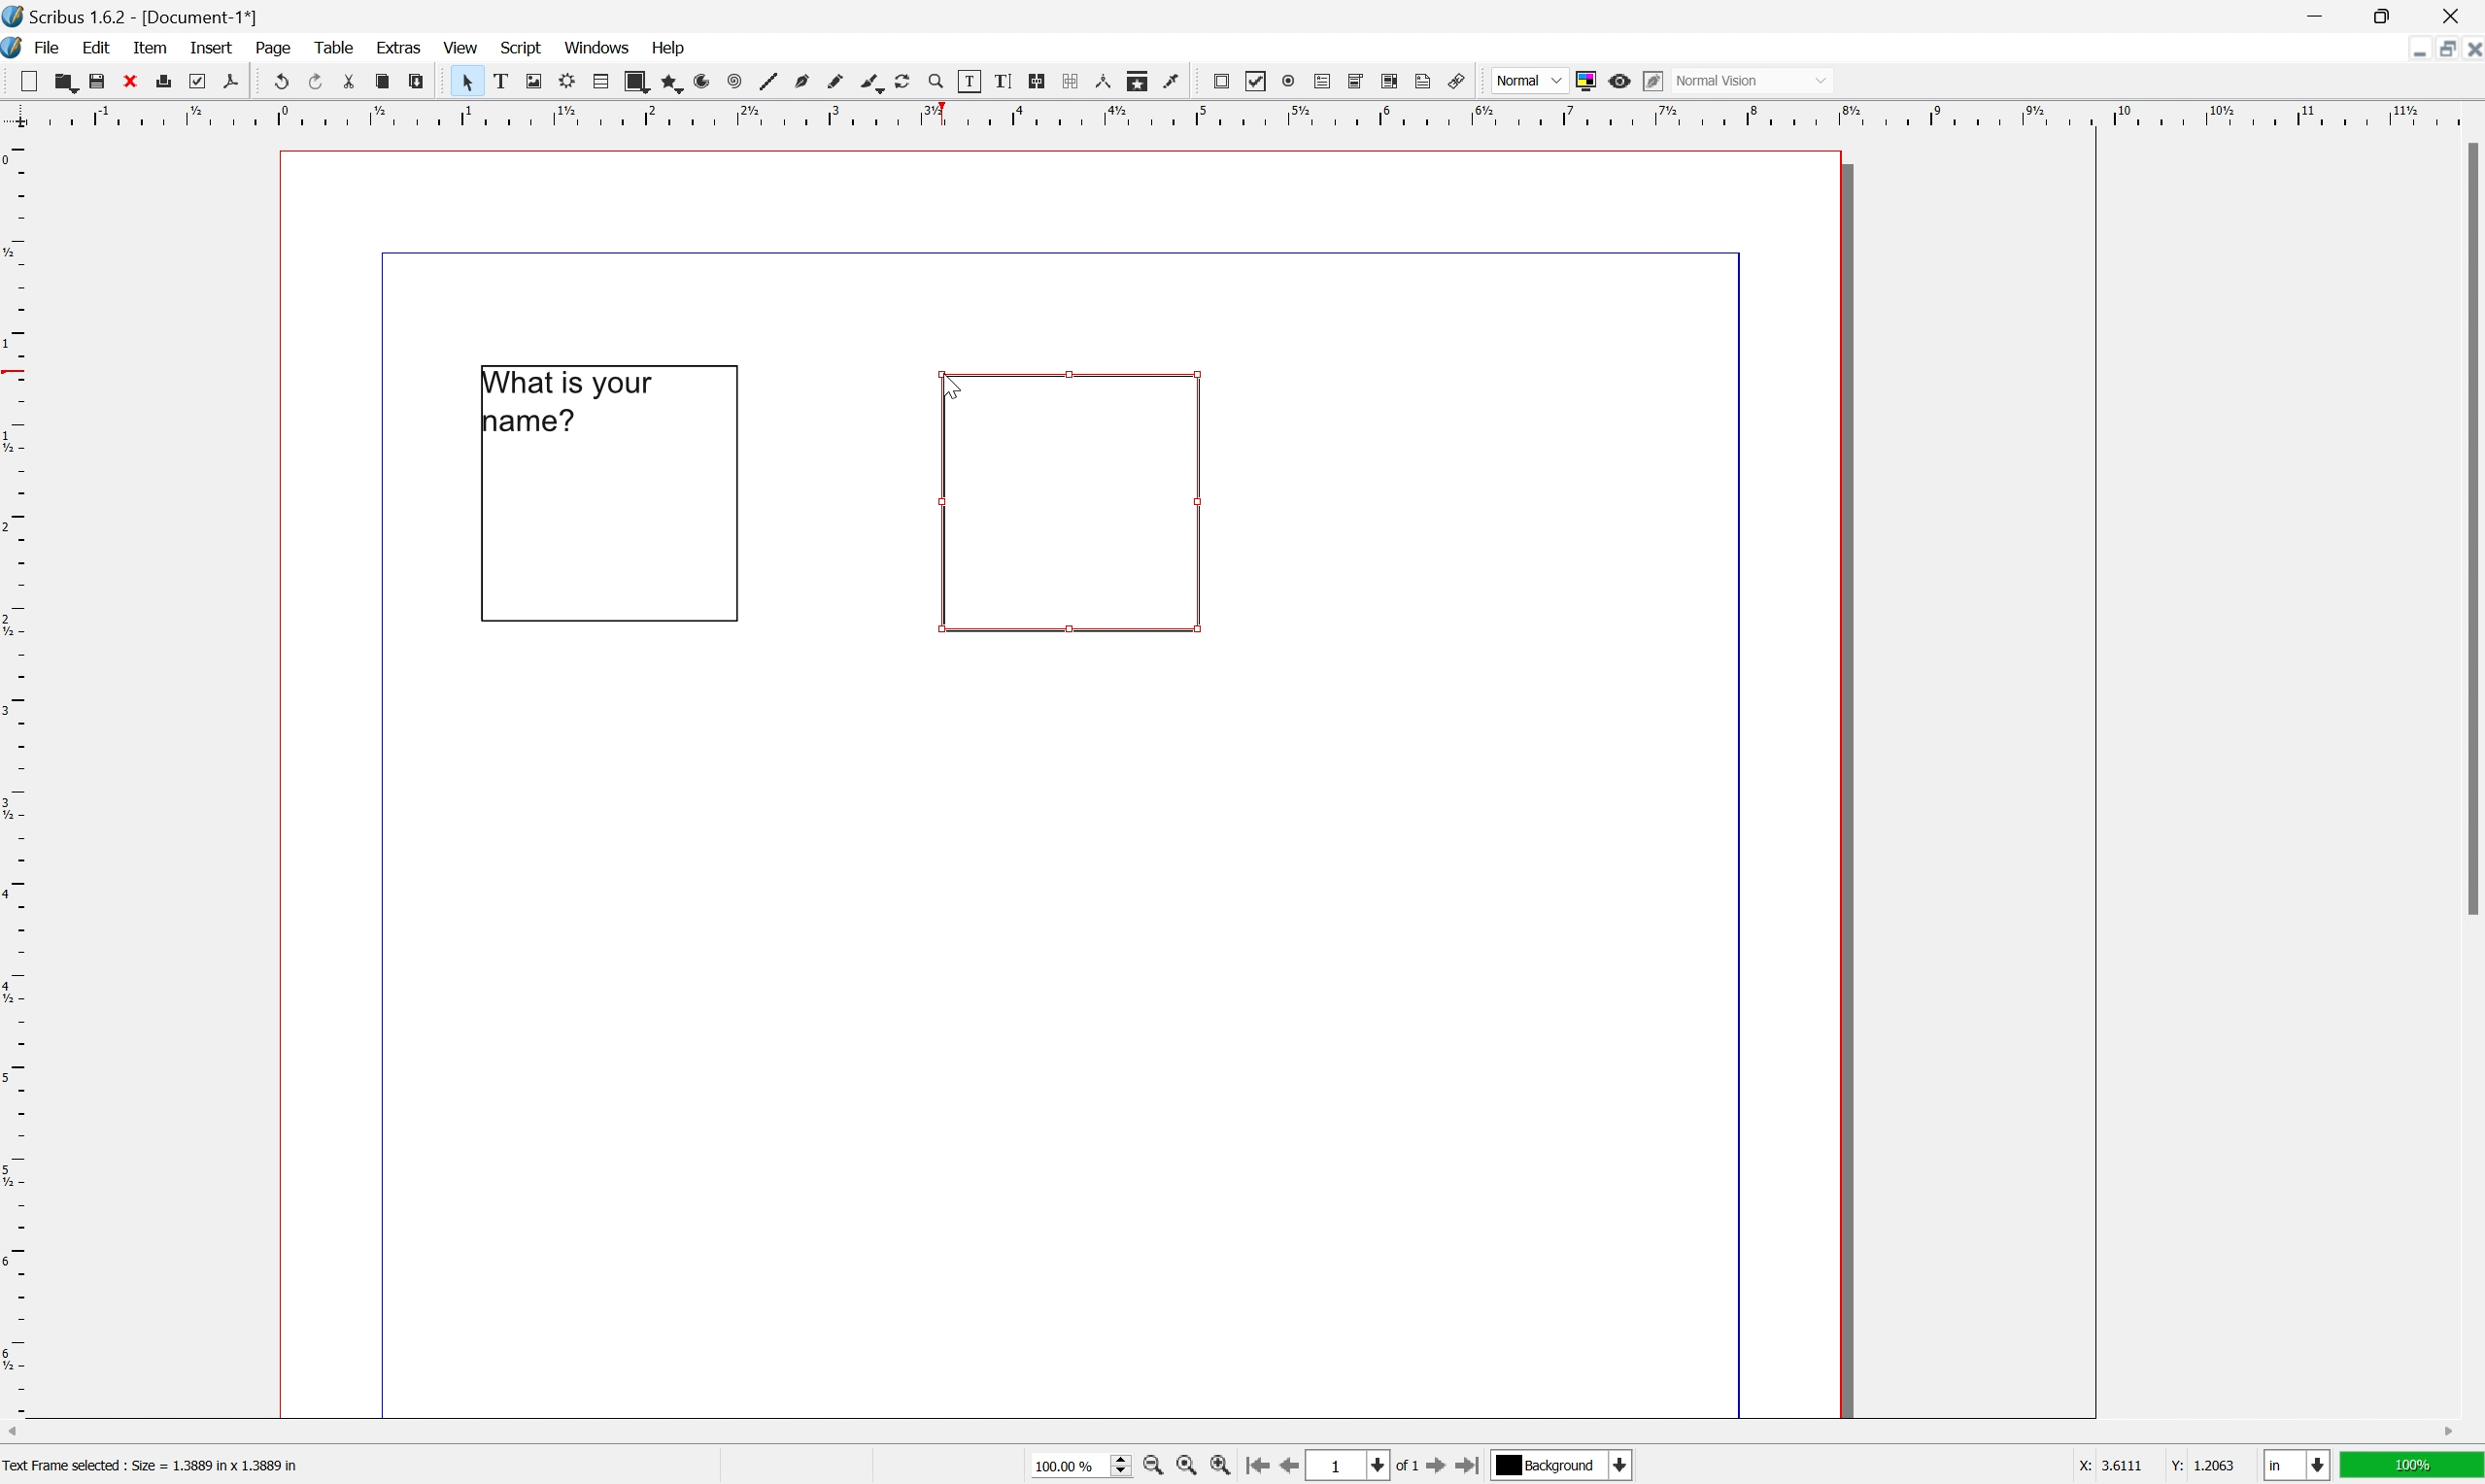  What do you see at coordinates (1002, 80) in the screenshot?
I see `edit text with story editor` at bounding box center [1002, 80].